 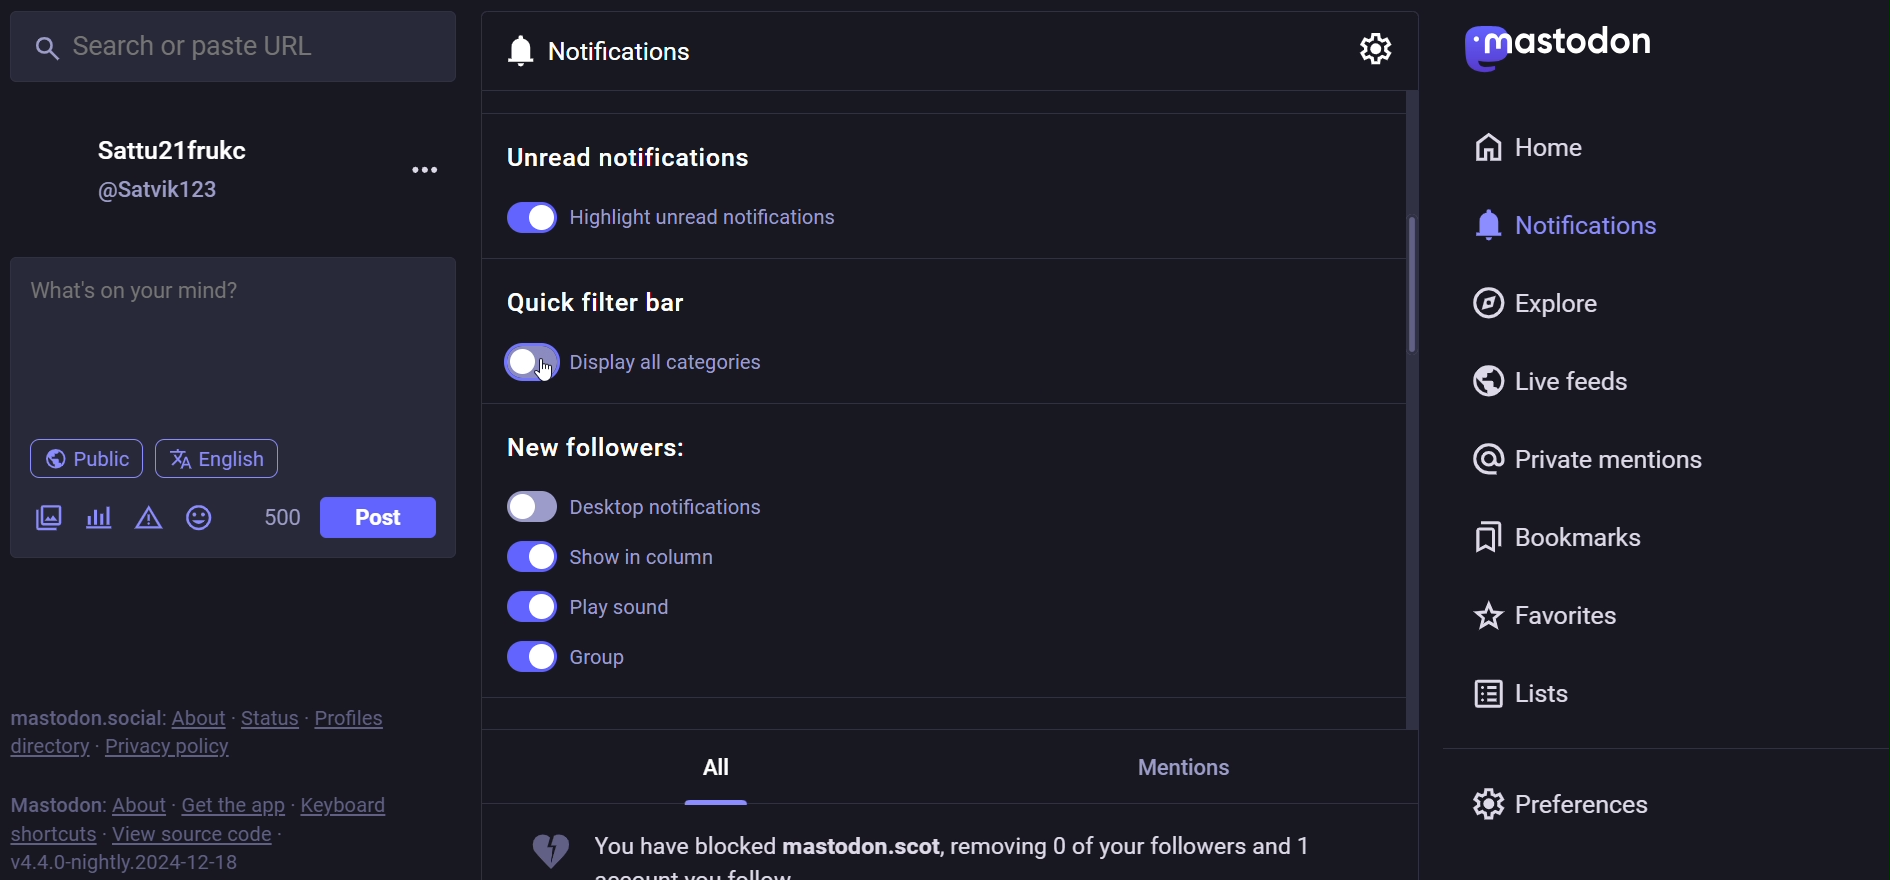 I want to click on Search or paste URL, so click(x=236, y=47).